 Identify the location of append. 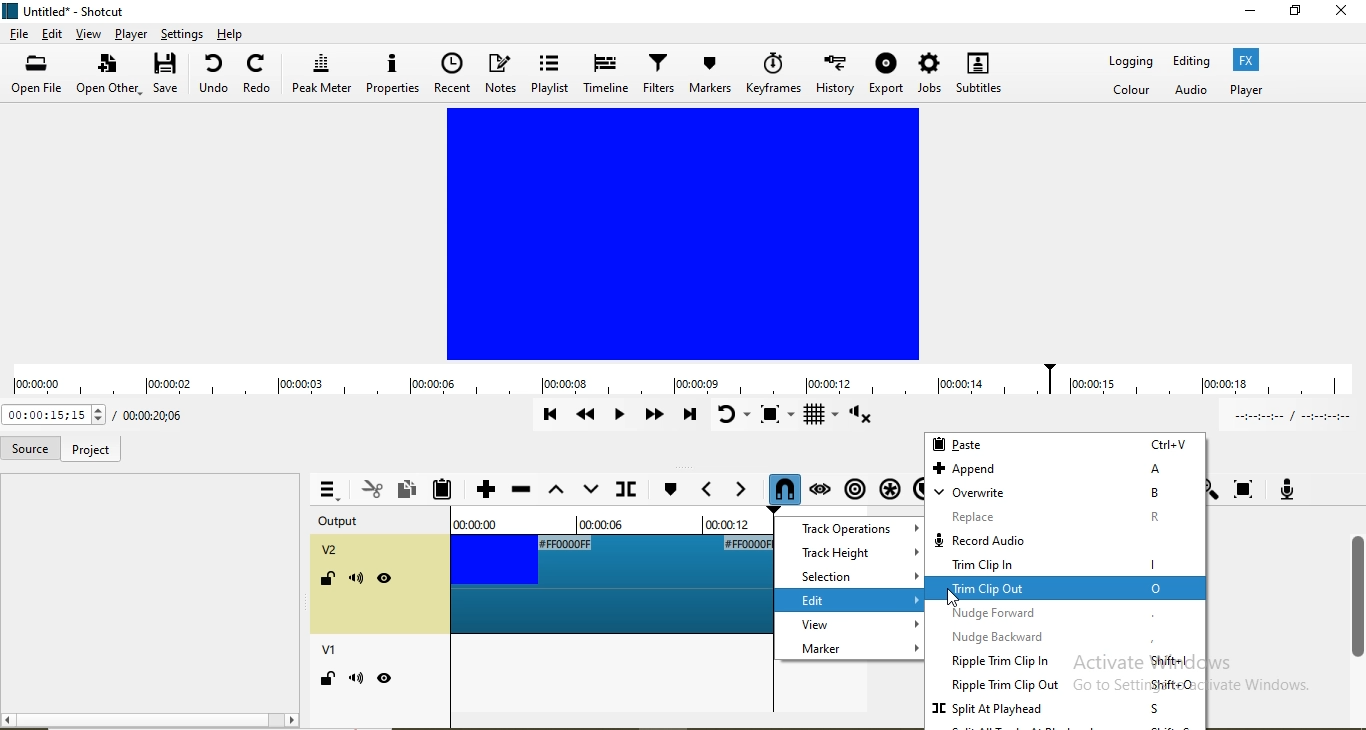
(1061, 470).